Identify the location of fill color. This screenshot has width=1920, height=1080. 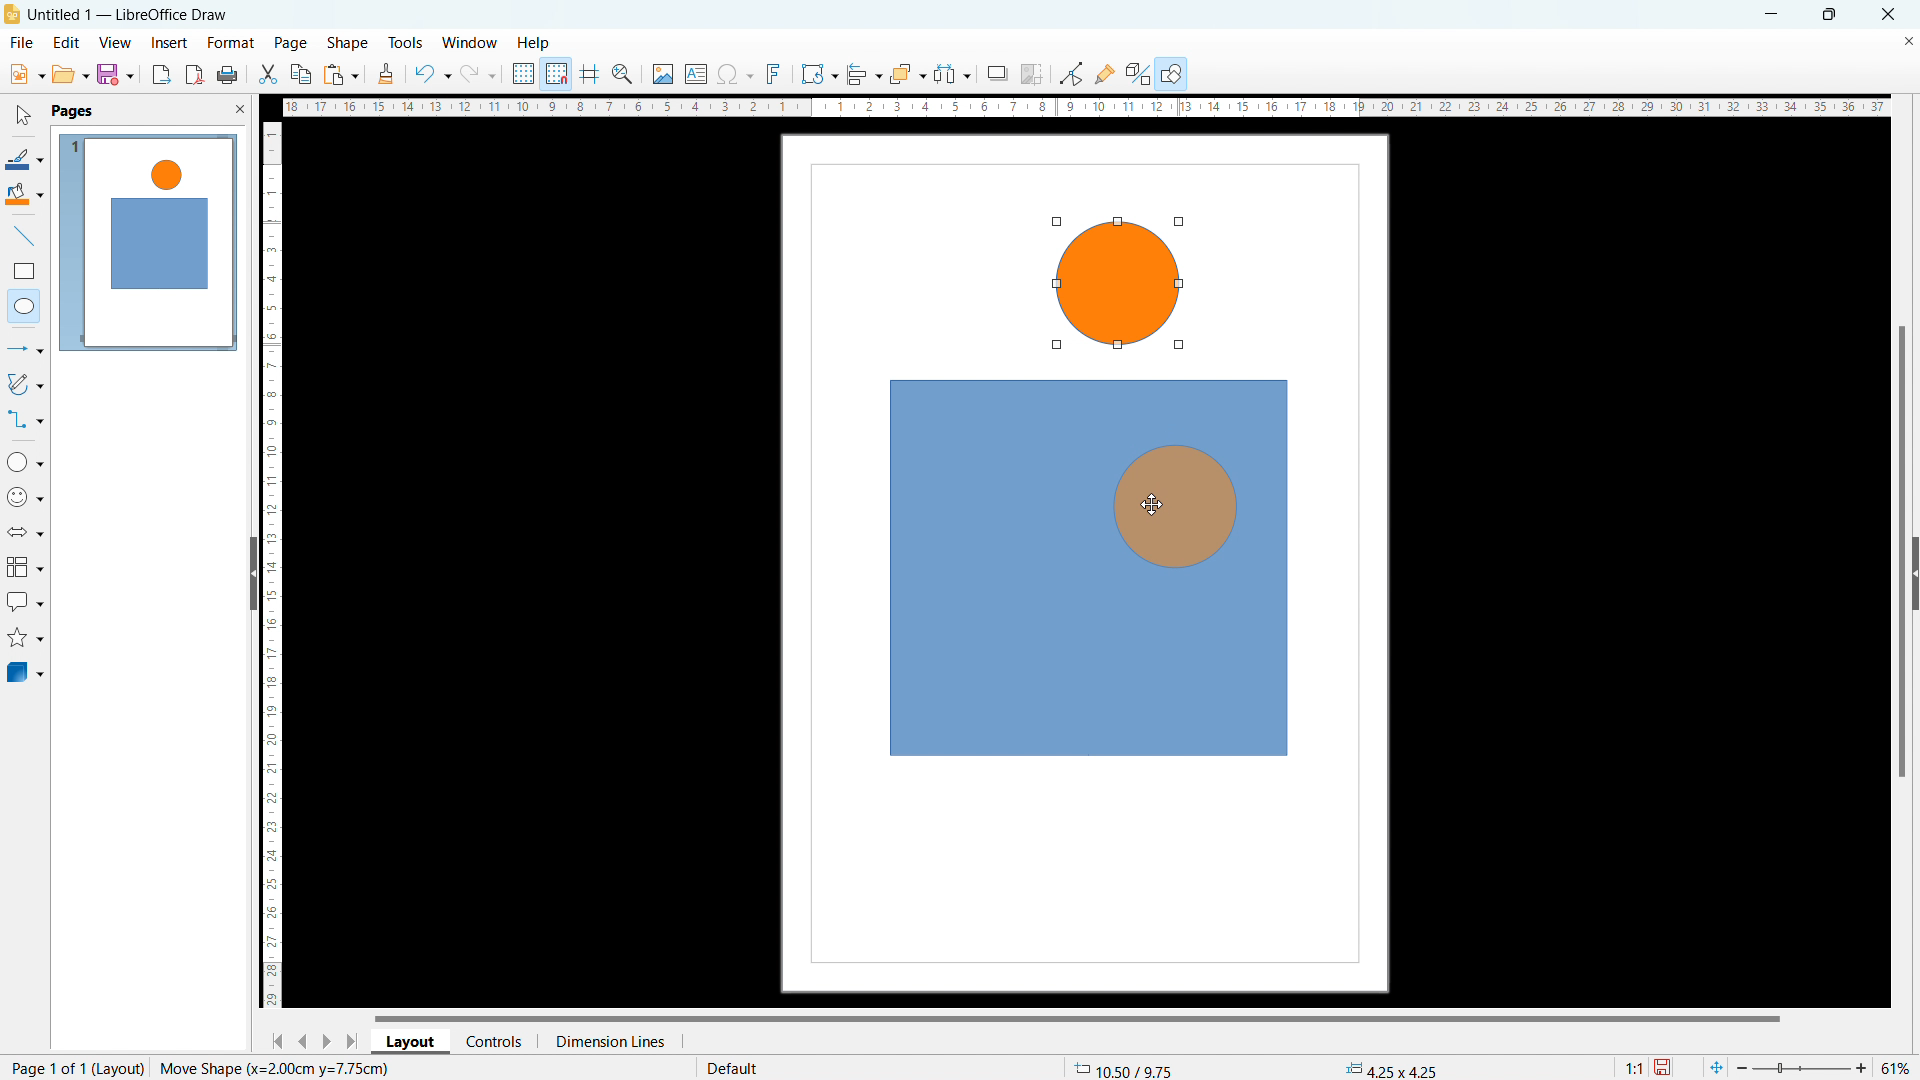
(25, 195).